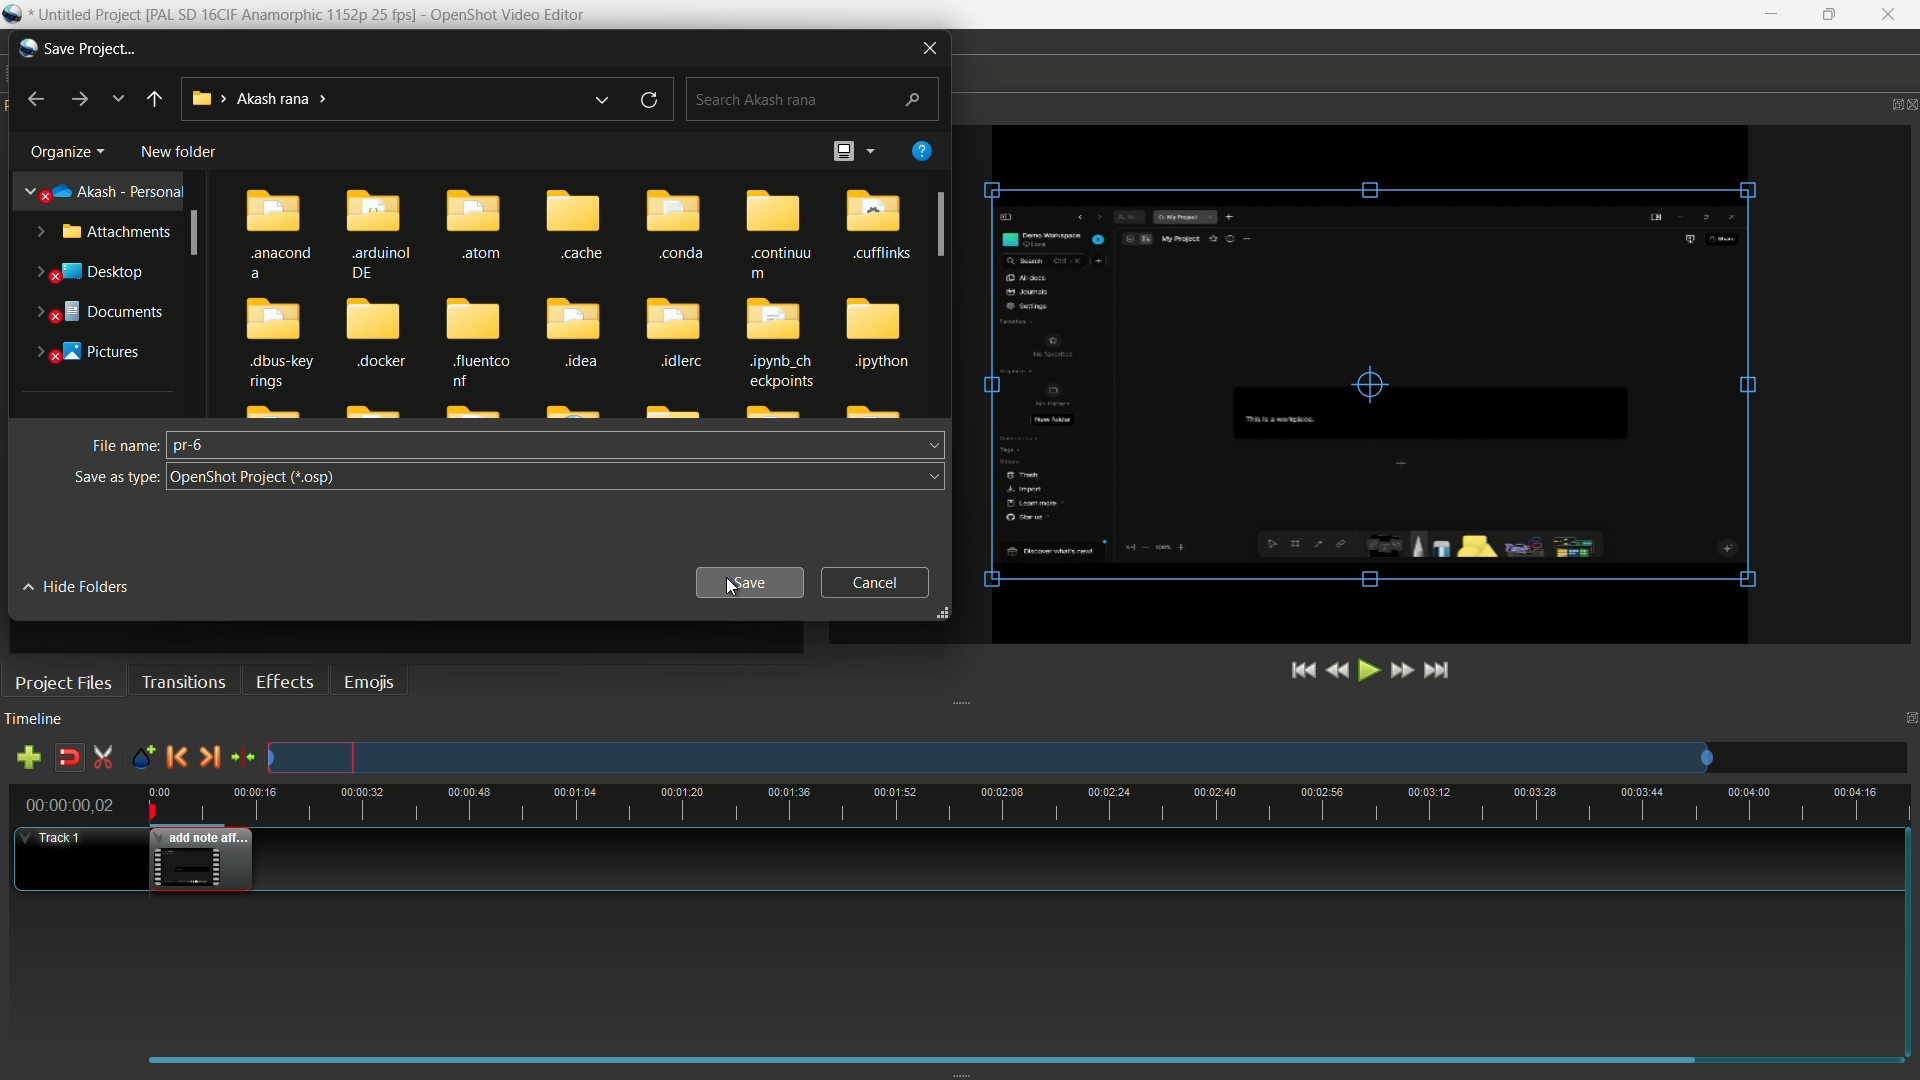 This screenshot has width=1920, height=1080. What do you see at coordinates (929, 46) in the screenshot?
I see `close window` at bounding box center [929, 46].